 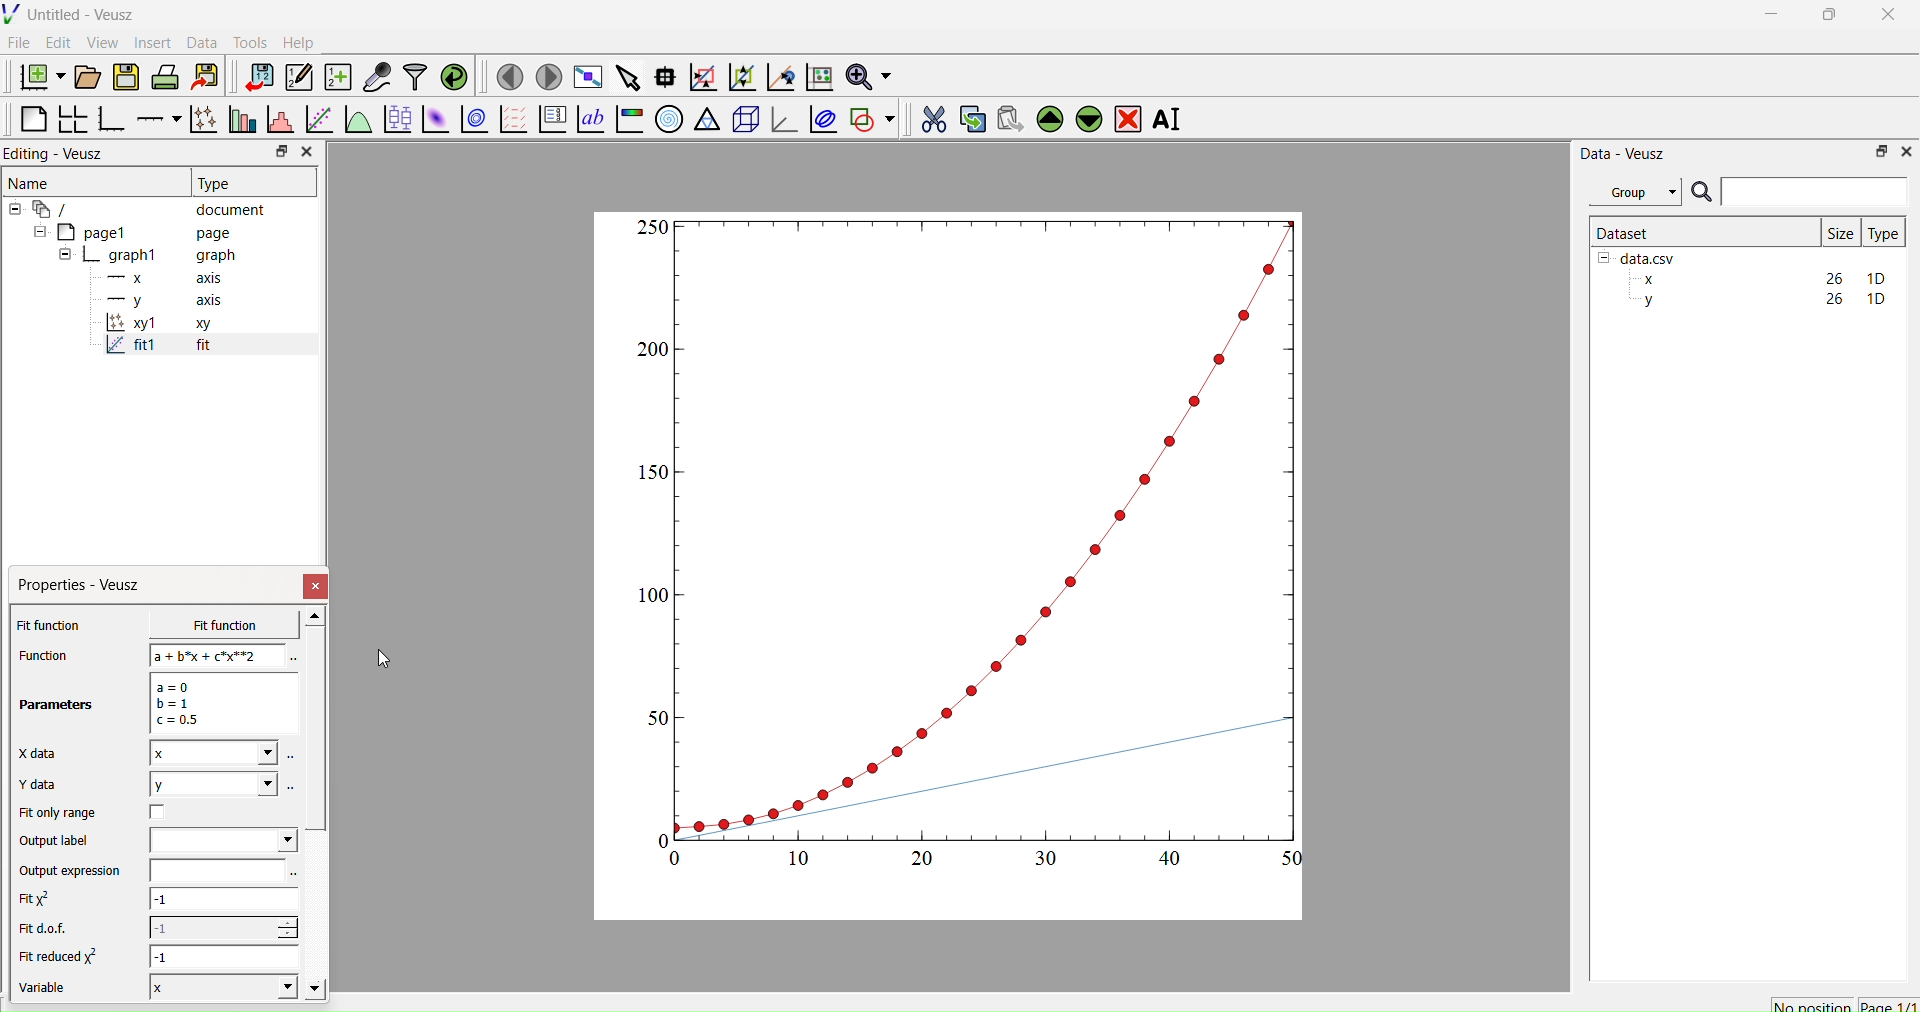 I want to click on Y data, so click(x=50, y=785).